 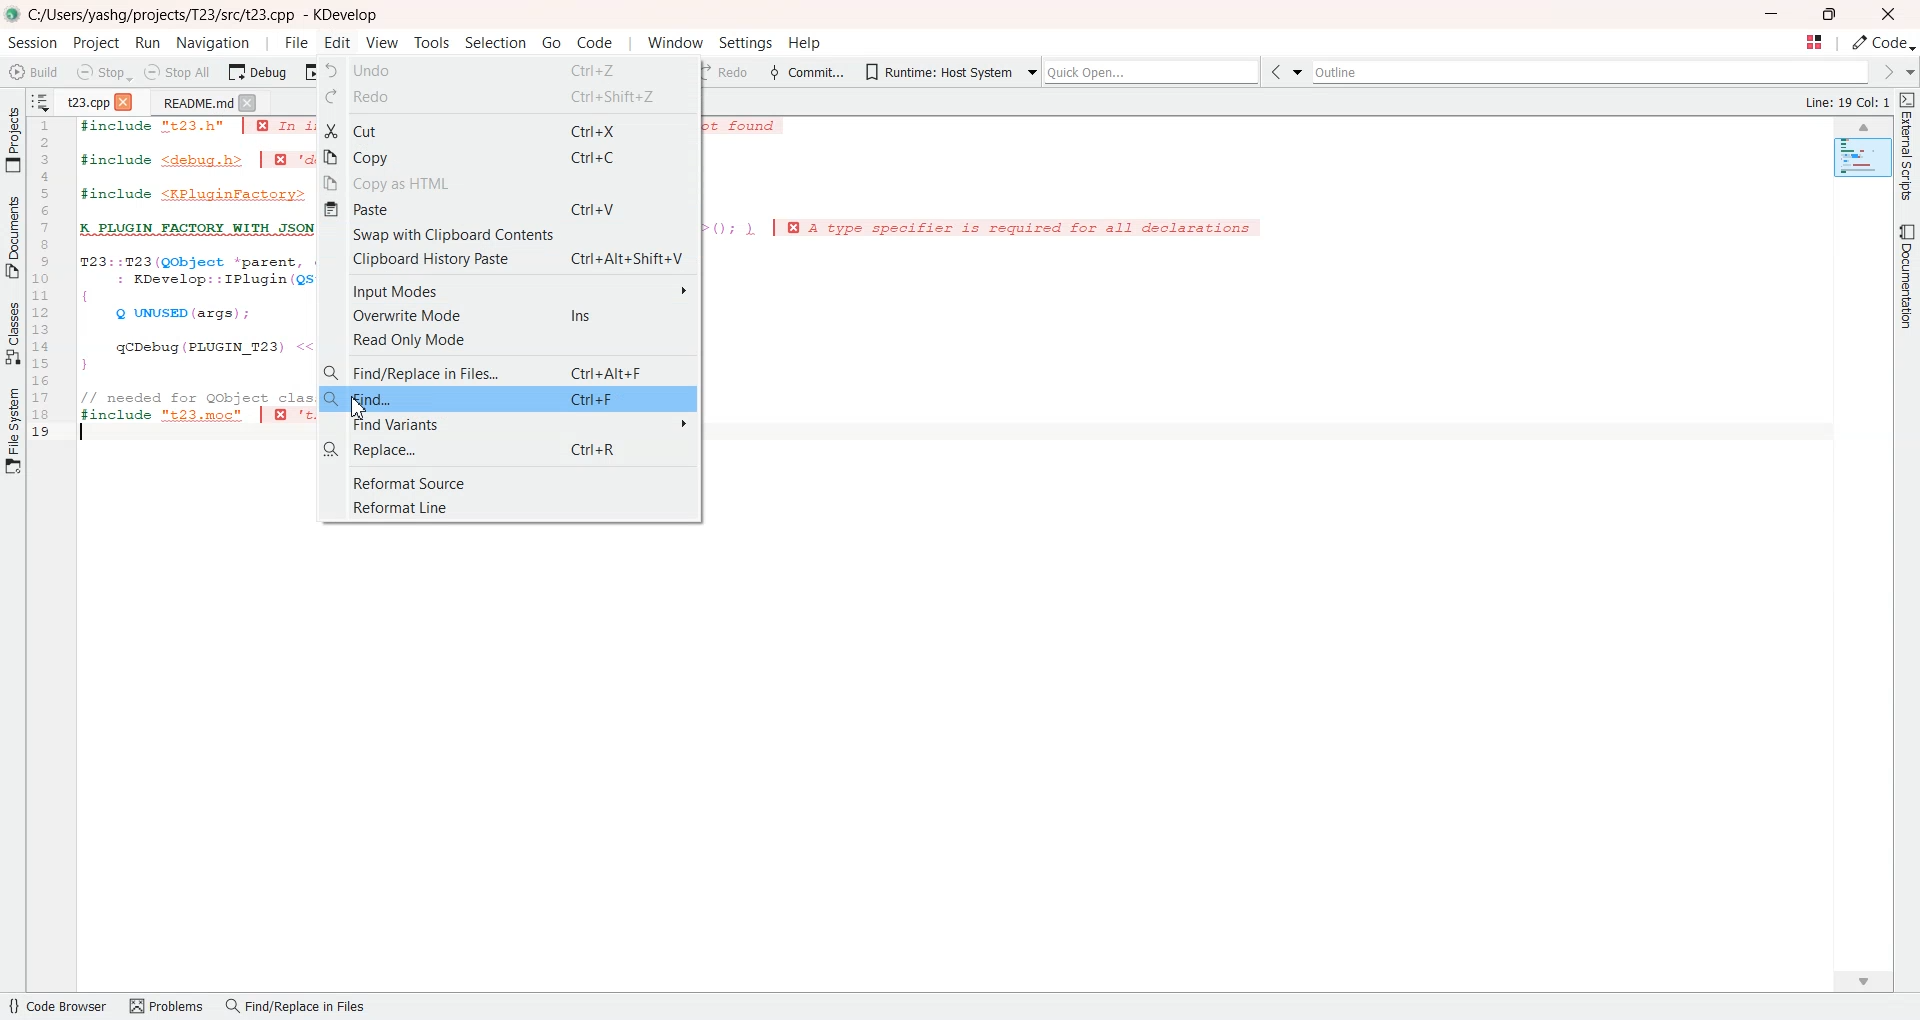 What do you see at coordinates (497, 43) in the screenshot?
I see `Selection` at bounding box center [497, 43].